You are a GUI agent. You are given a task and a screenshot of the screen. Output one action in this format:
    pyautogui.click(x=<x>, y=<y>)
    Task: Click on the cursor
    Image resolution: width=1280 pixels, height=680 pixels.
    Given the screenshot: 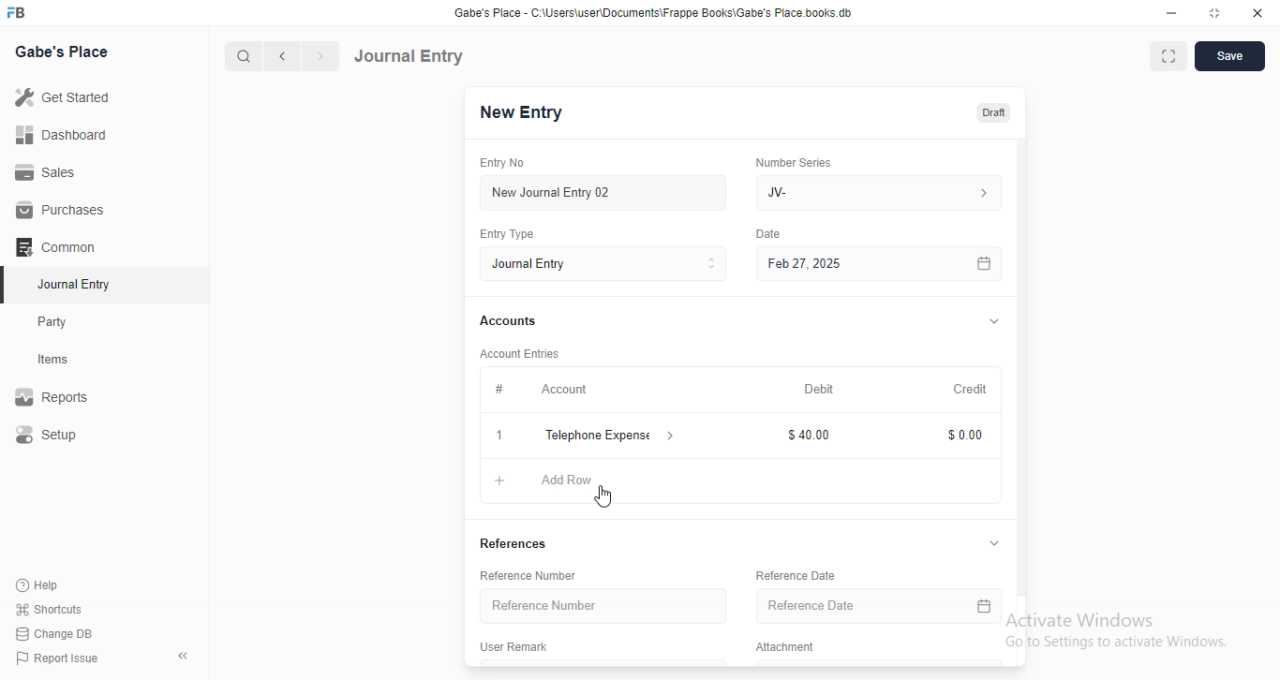 What is the action you would take?
    pyautogui.click(x=606, y=496)
    